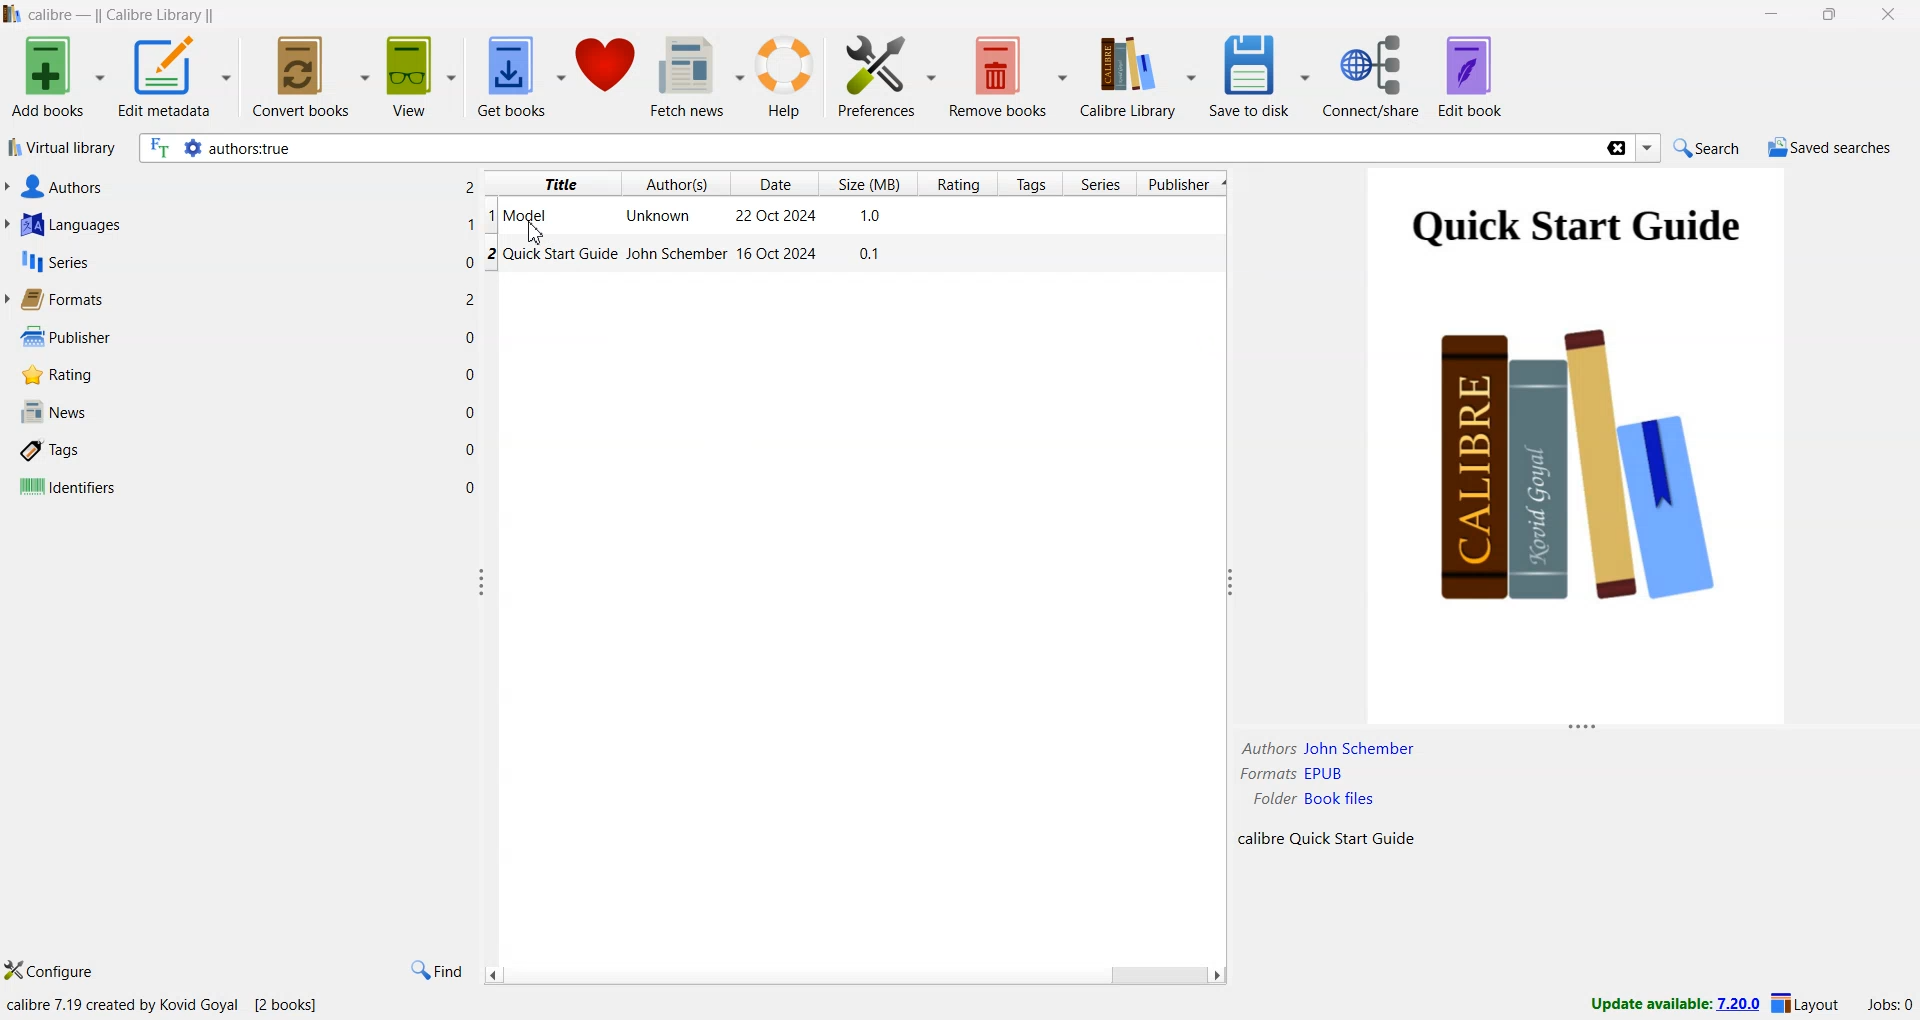  What do you see at coordinates (12, 14) in the screenshot?
I see `app name` at bounding box center [12, 14].